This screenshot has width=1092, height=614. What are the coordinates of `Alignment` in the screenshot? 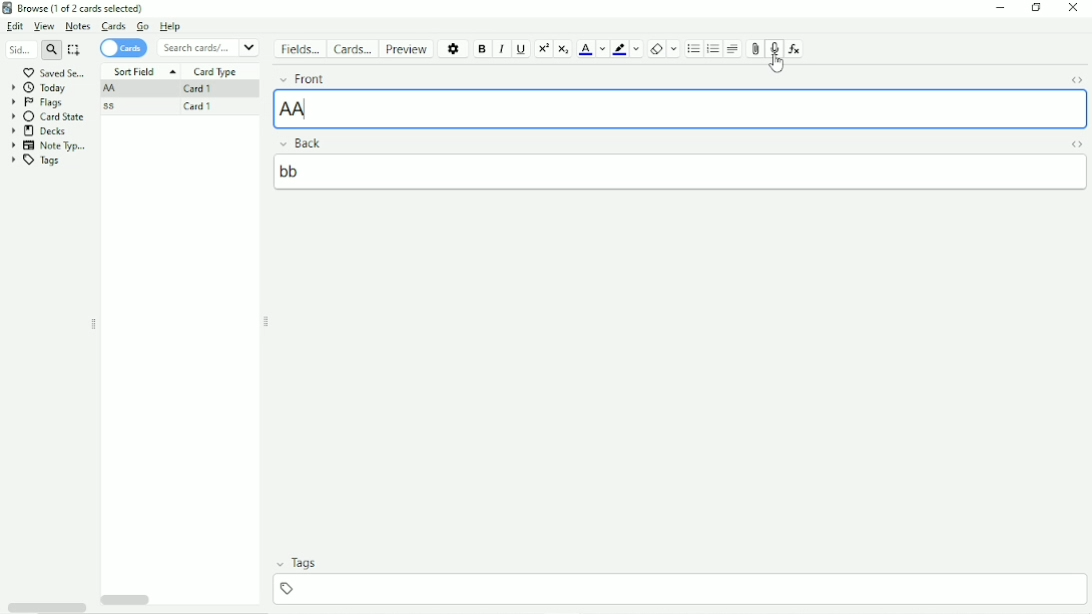 It's located at (734, 49).